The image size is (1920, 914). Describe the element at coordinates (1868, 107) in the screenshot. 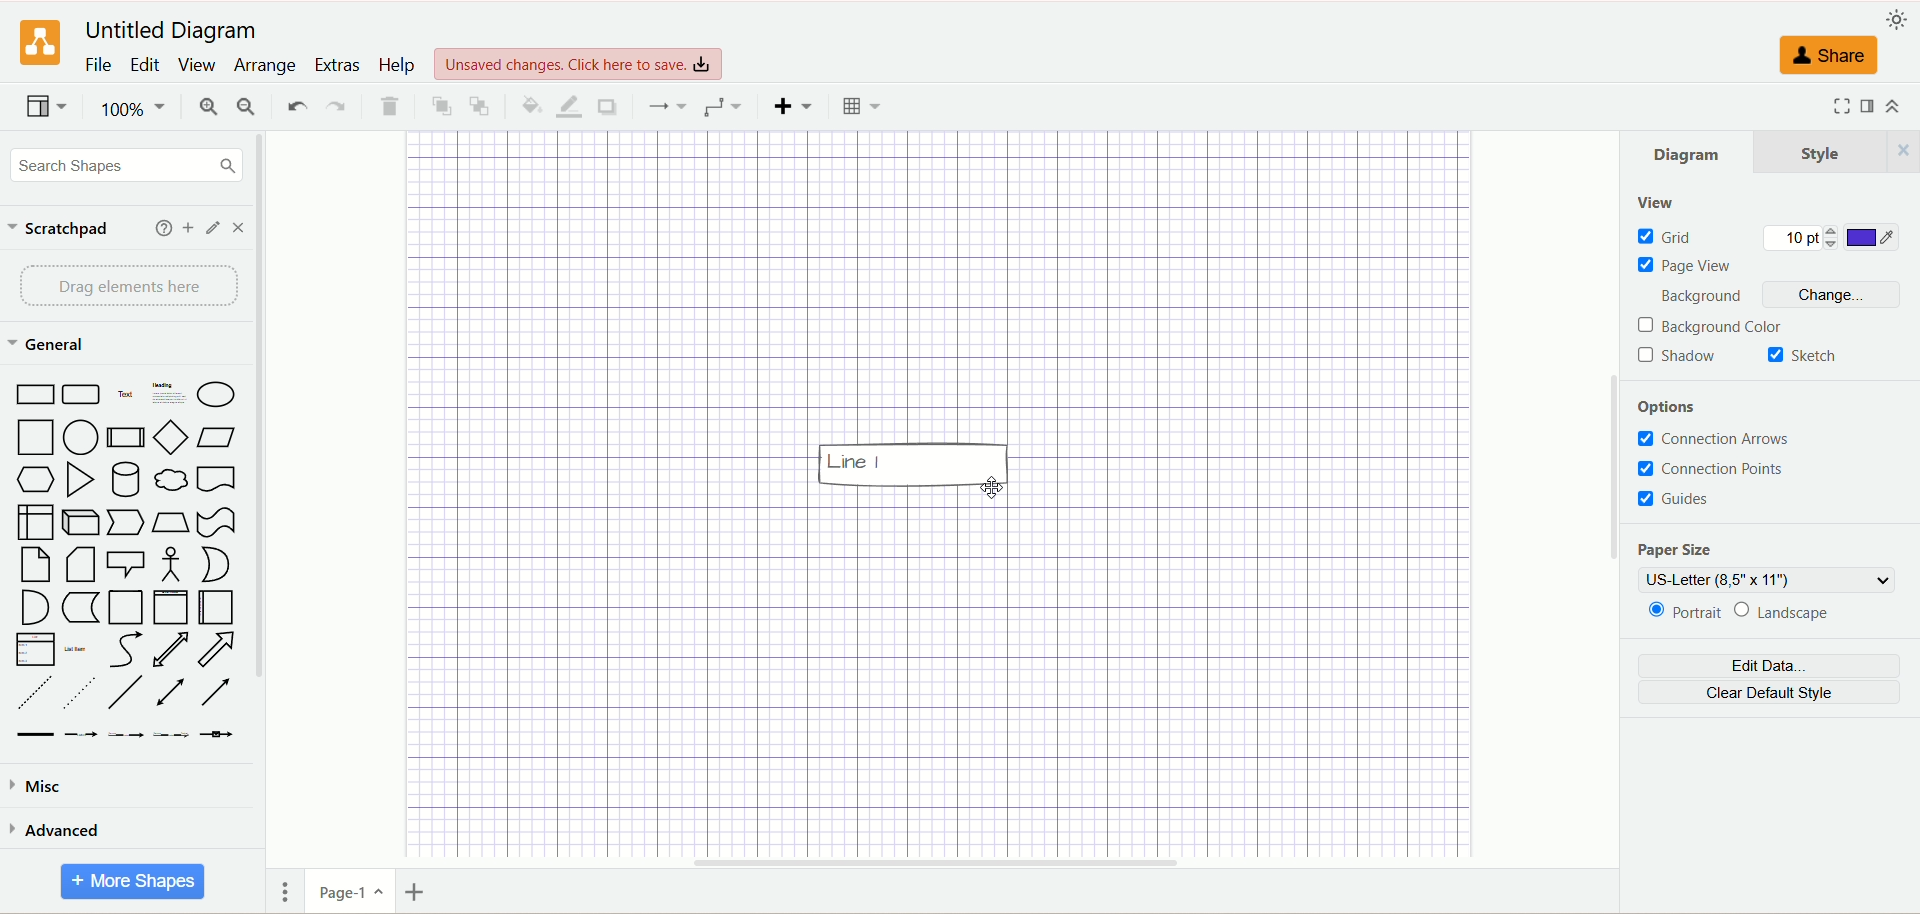

I see `format` at that location.